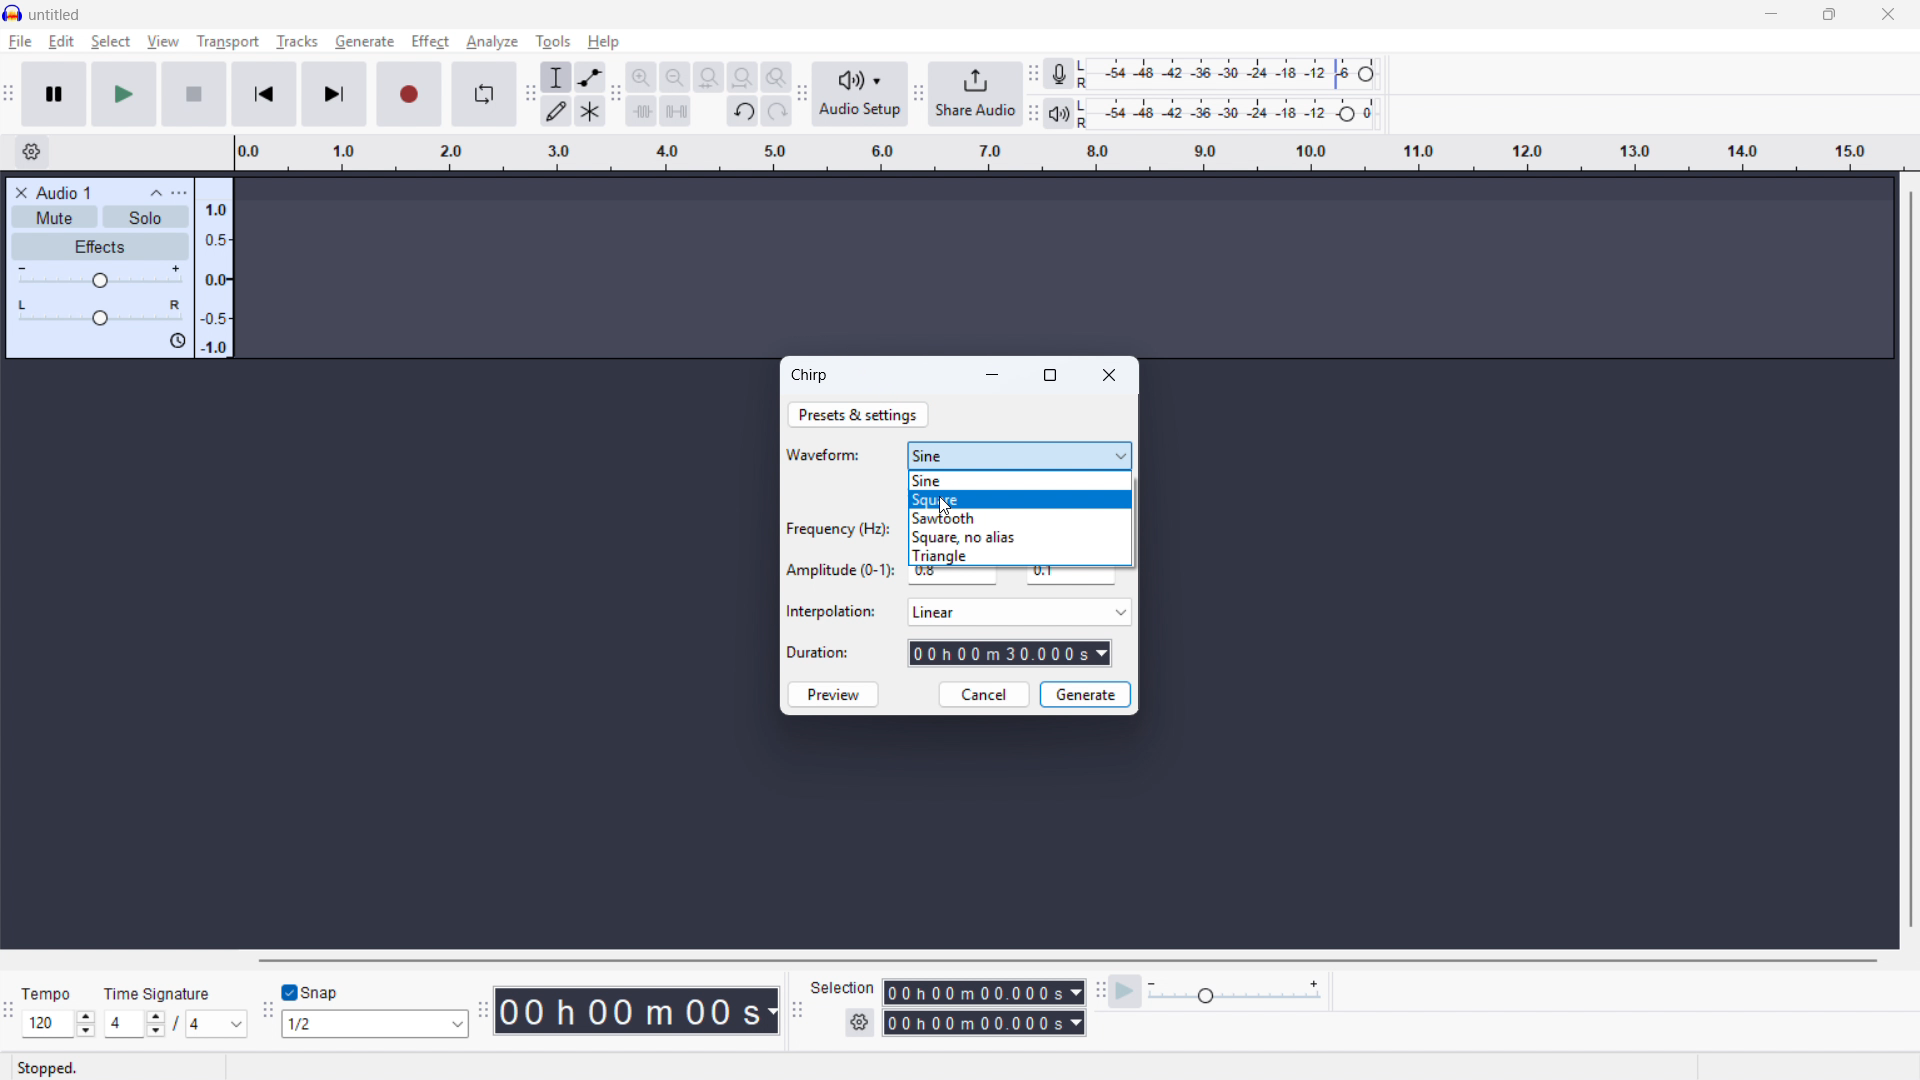 The image size is (1920, 1080). What do you see at coordinates (556, 76) in the screenshot?
I see `Selection tool` at bounding box center [556, 76].